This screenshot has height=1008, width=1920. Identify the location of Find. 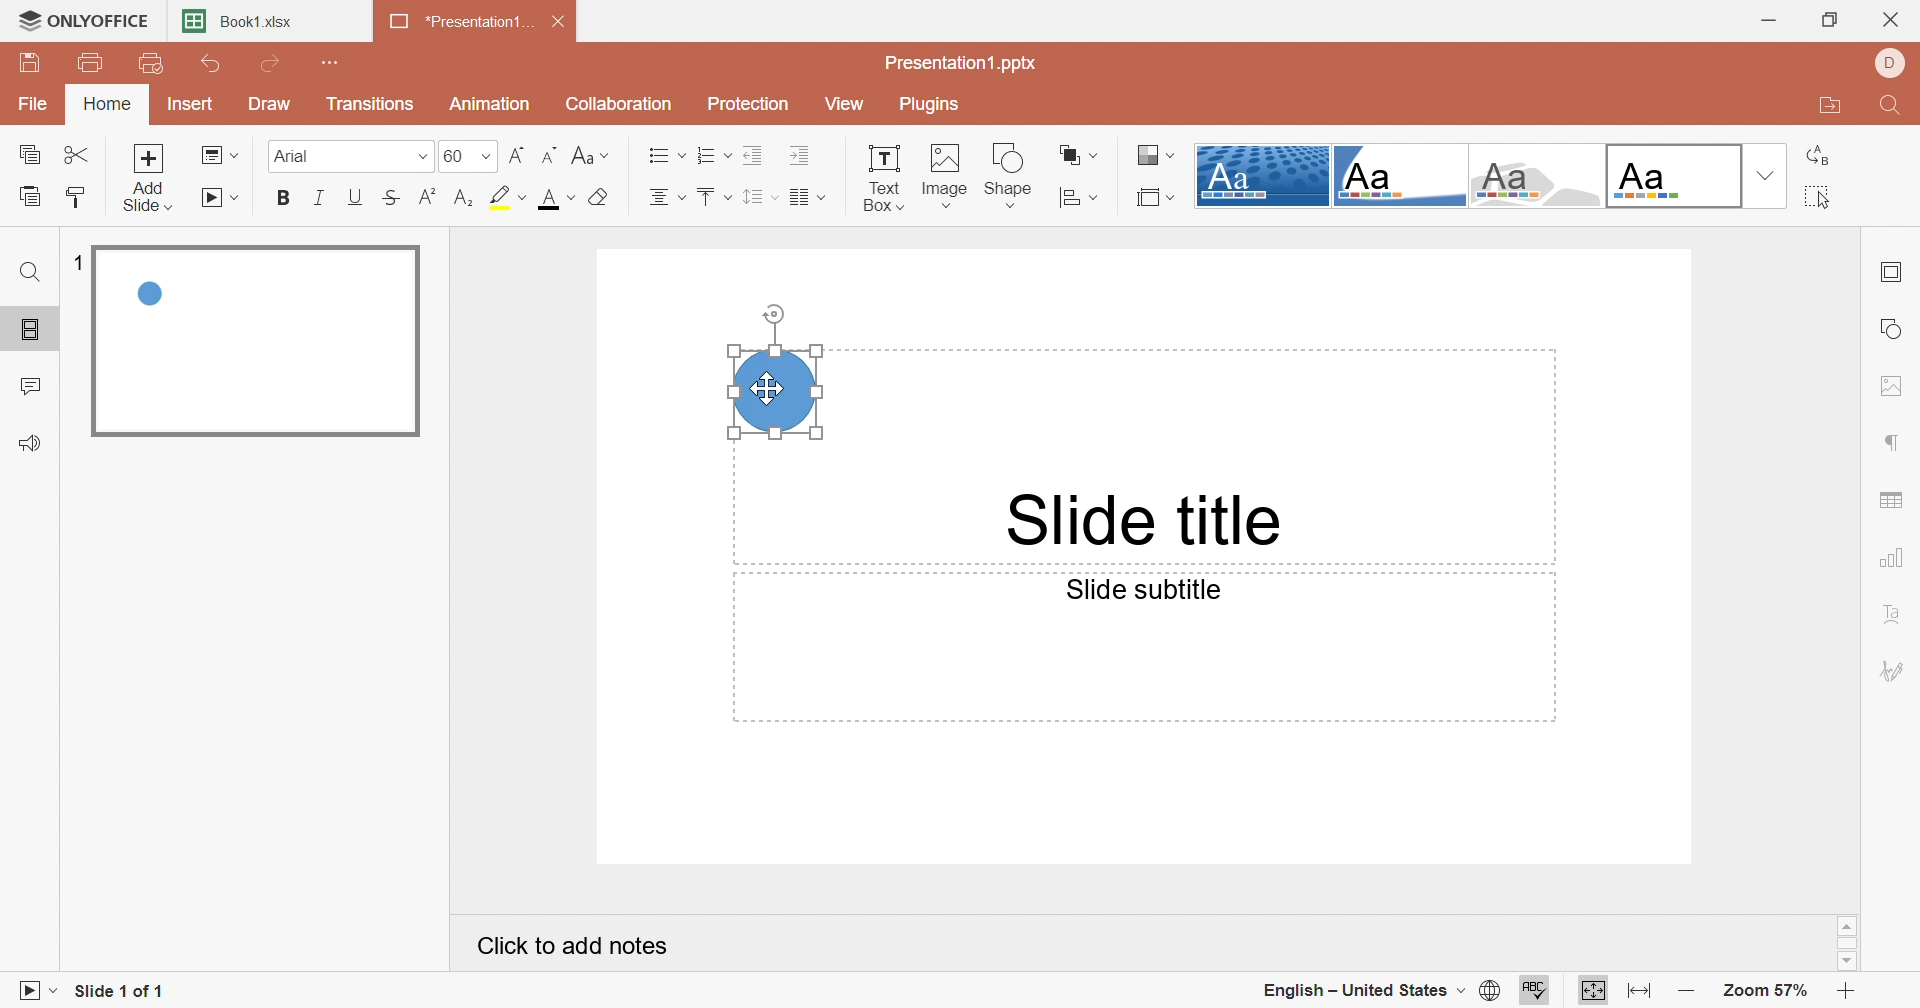
(31, 276).